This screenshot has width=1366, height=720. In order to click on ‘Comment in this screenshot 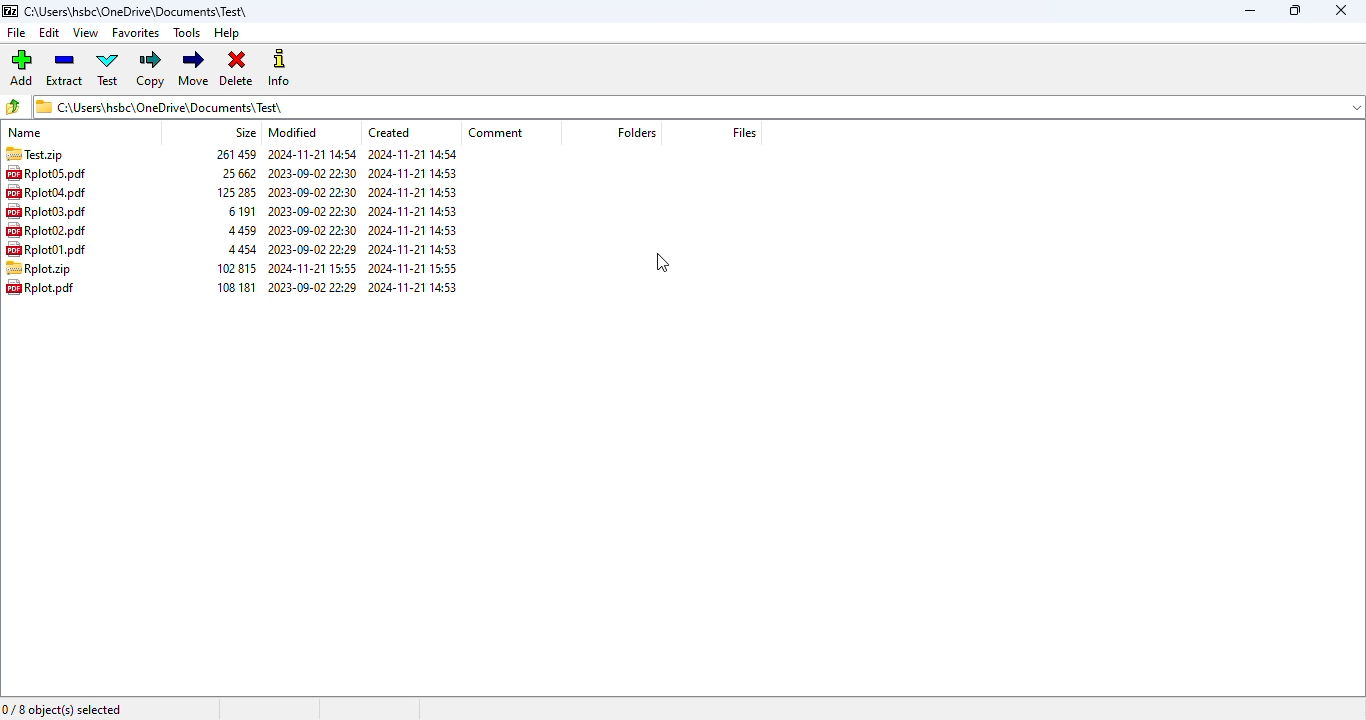, I will do `click(497, 131)`.